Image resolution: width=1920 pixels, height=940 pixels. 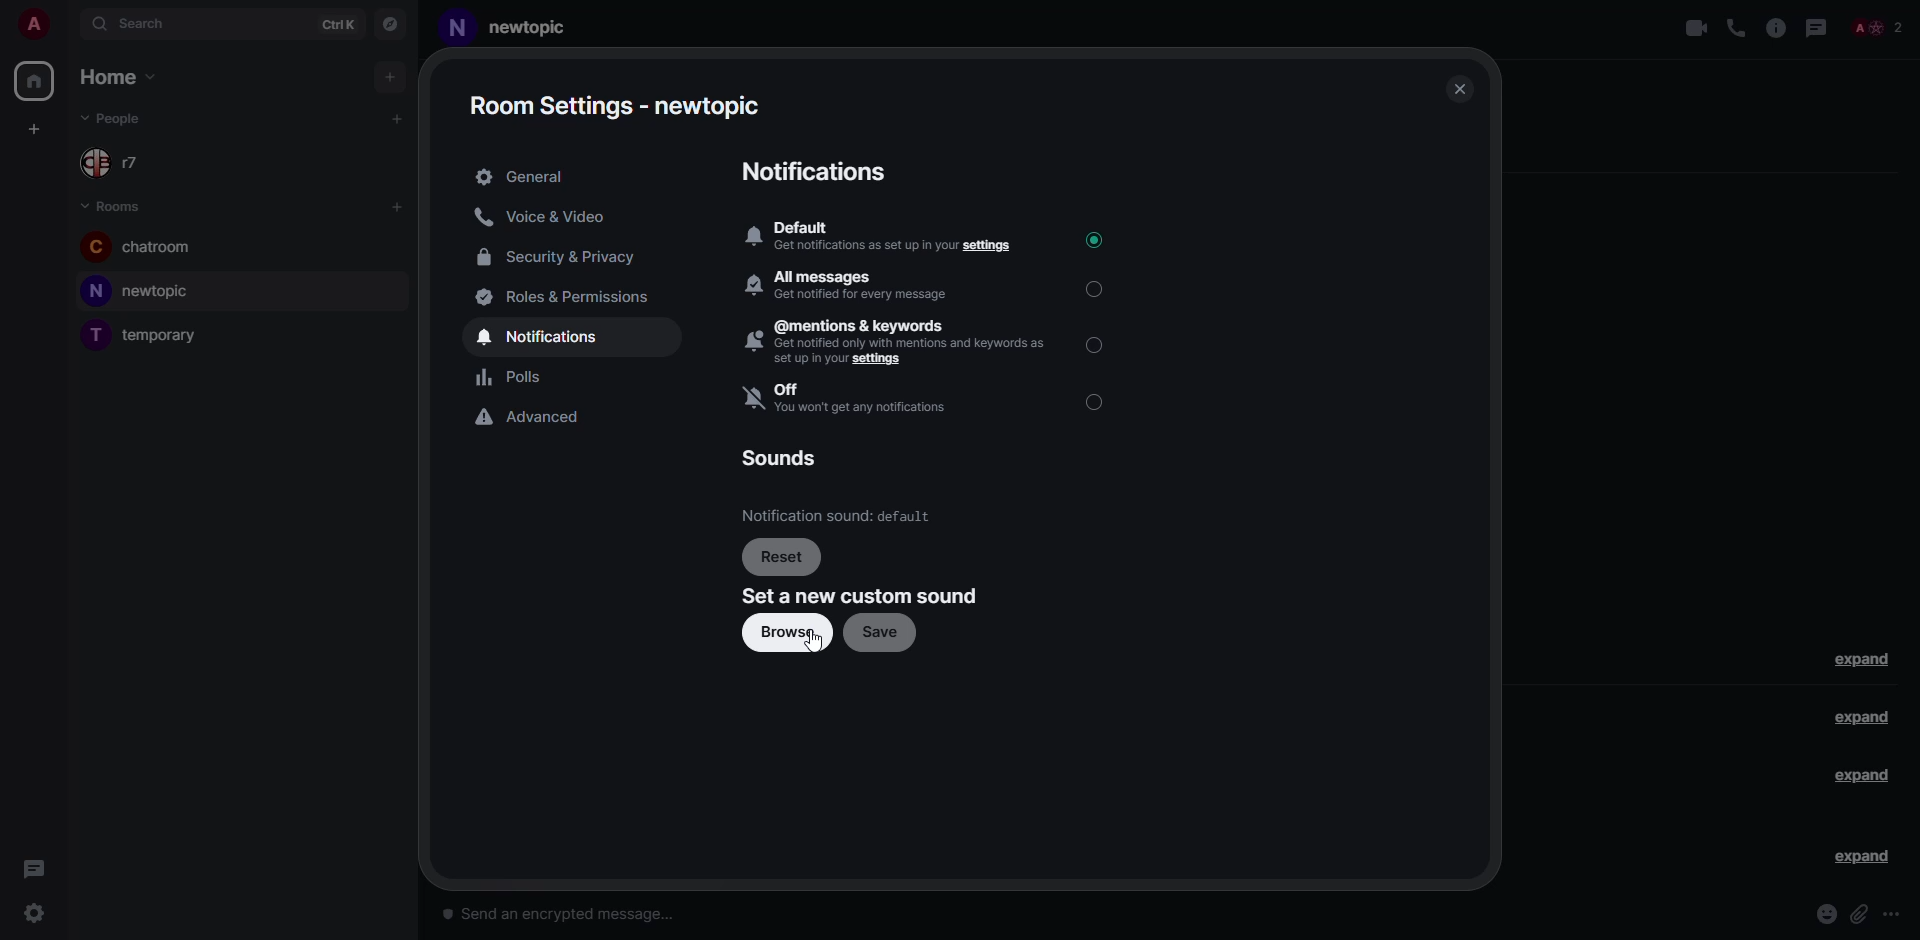 What do you see at coordinates (511, 31) in the screenshot?
I see `room` at bounding box center [511, 31].